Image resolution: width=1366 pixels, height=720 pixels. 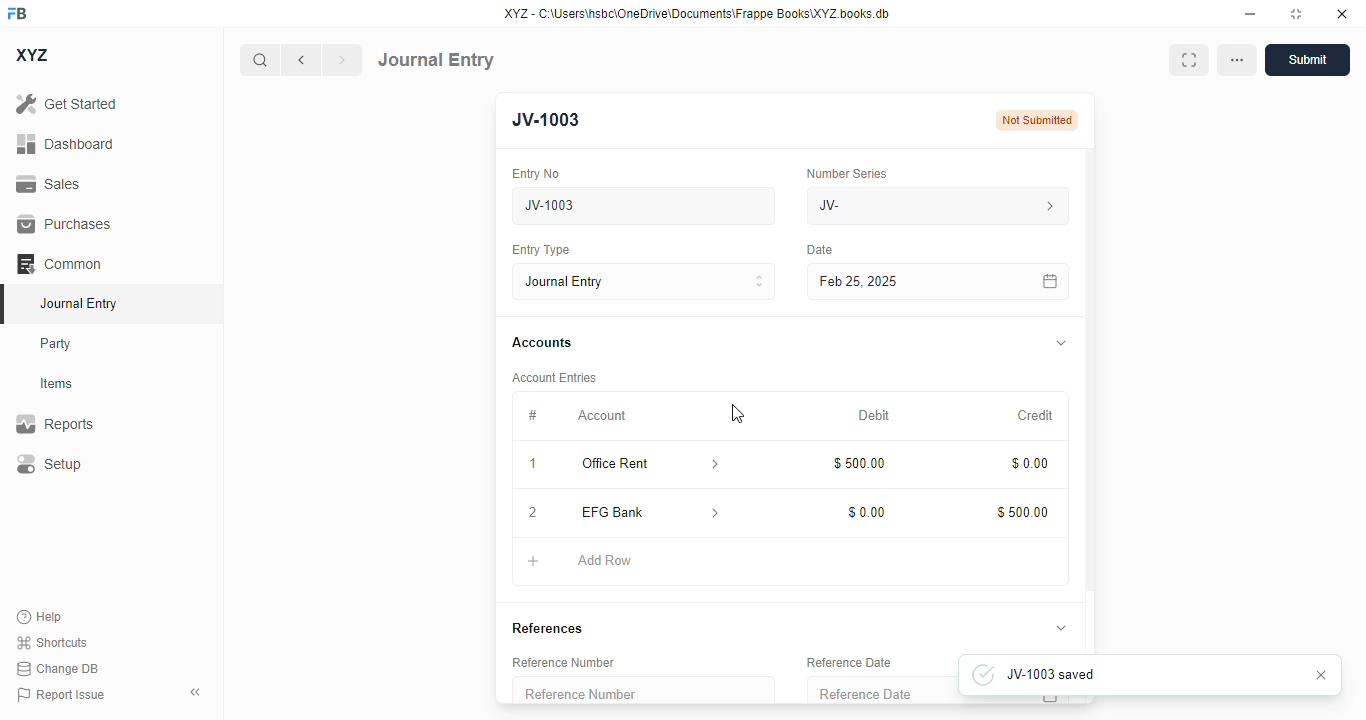 I want to click on get started, so click(x=66, y=103).